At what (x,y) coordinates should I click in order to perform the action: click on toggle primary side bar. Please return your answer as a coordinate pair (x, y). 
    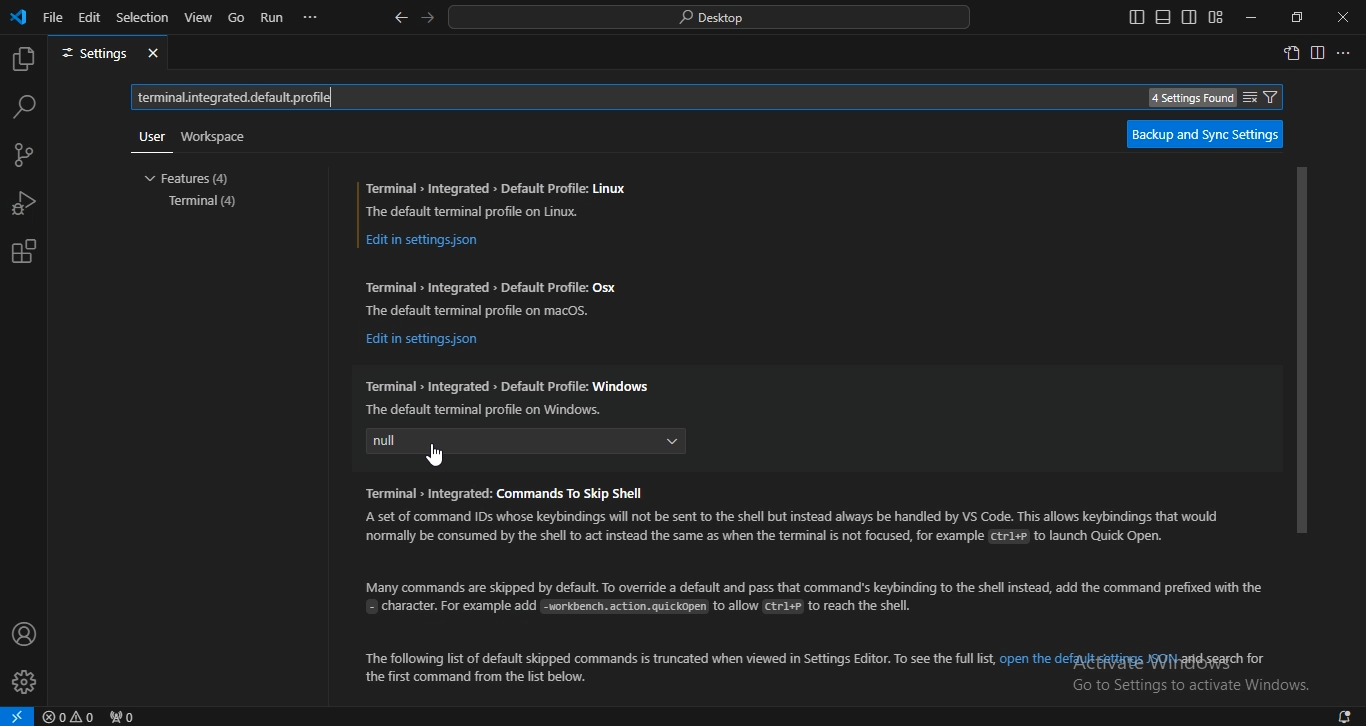
    Looking at the image, I should click on (1137, 17).